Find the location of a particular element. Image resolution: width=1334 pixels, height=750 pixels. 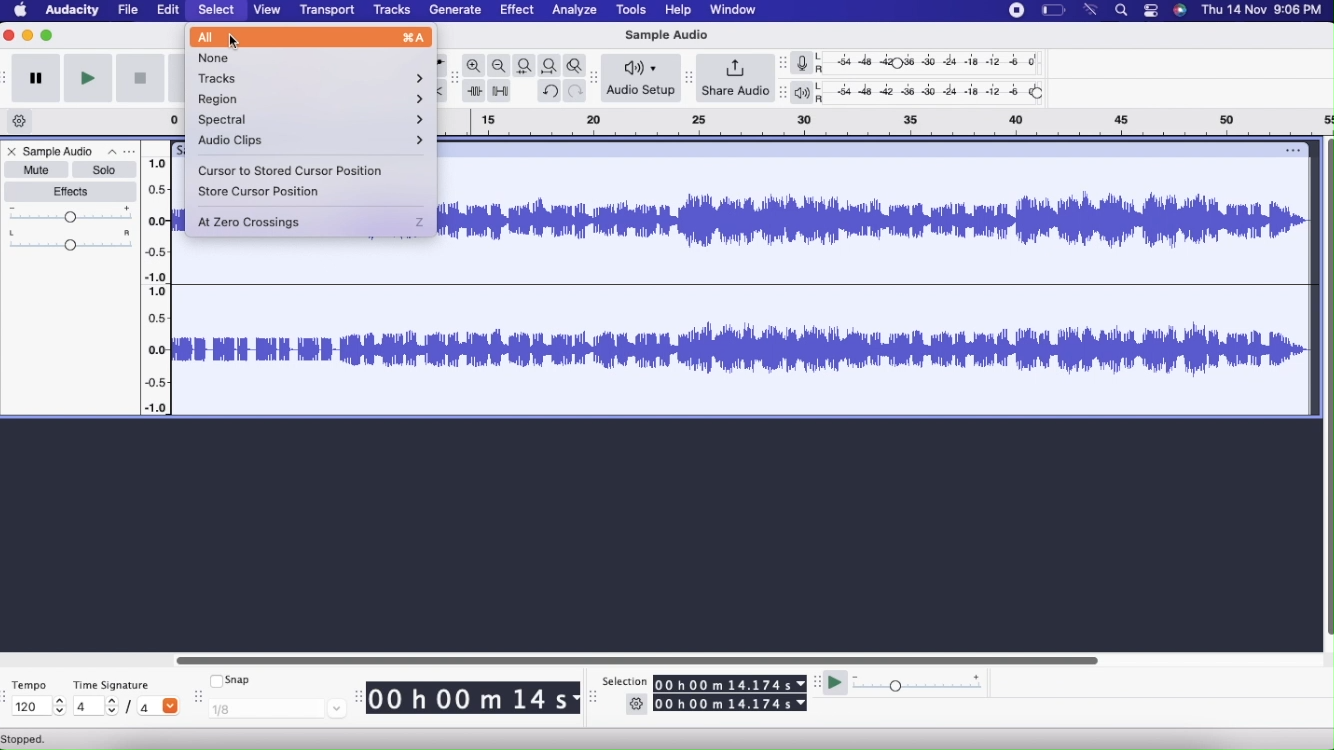

Zoom in is located at coordinates (474, 65).